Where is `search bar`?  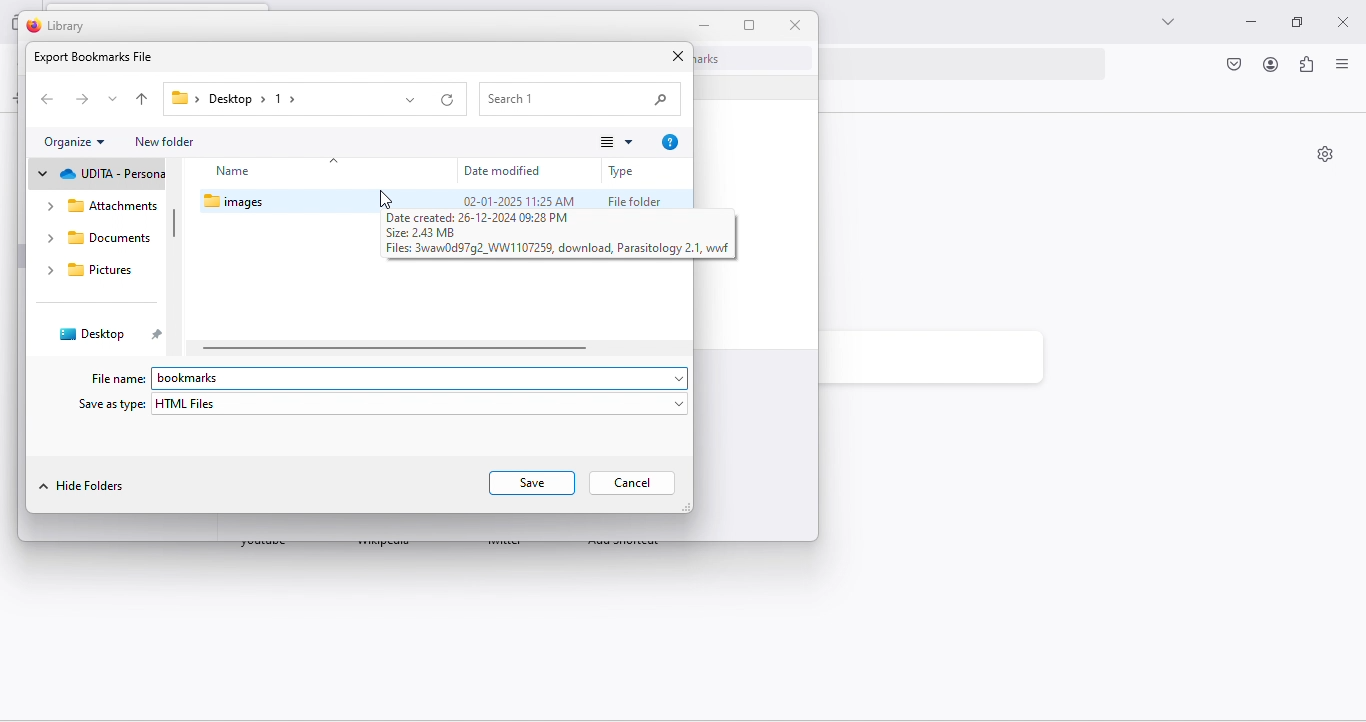 search bar is located at coordinates (579, 99).